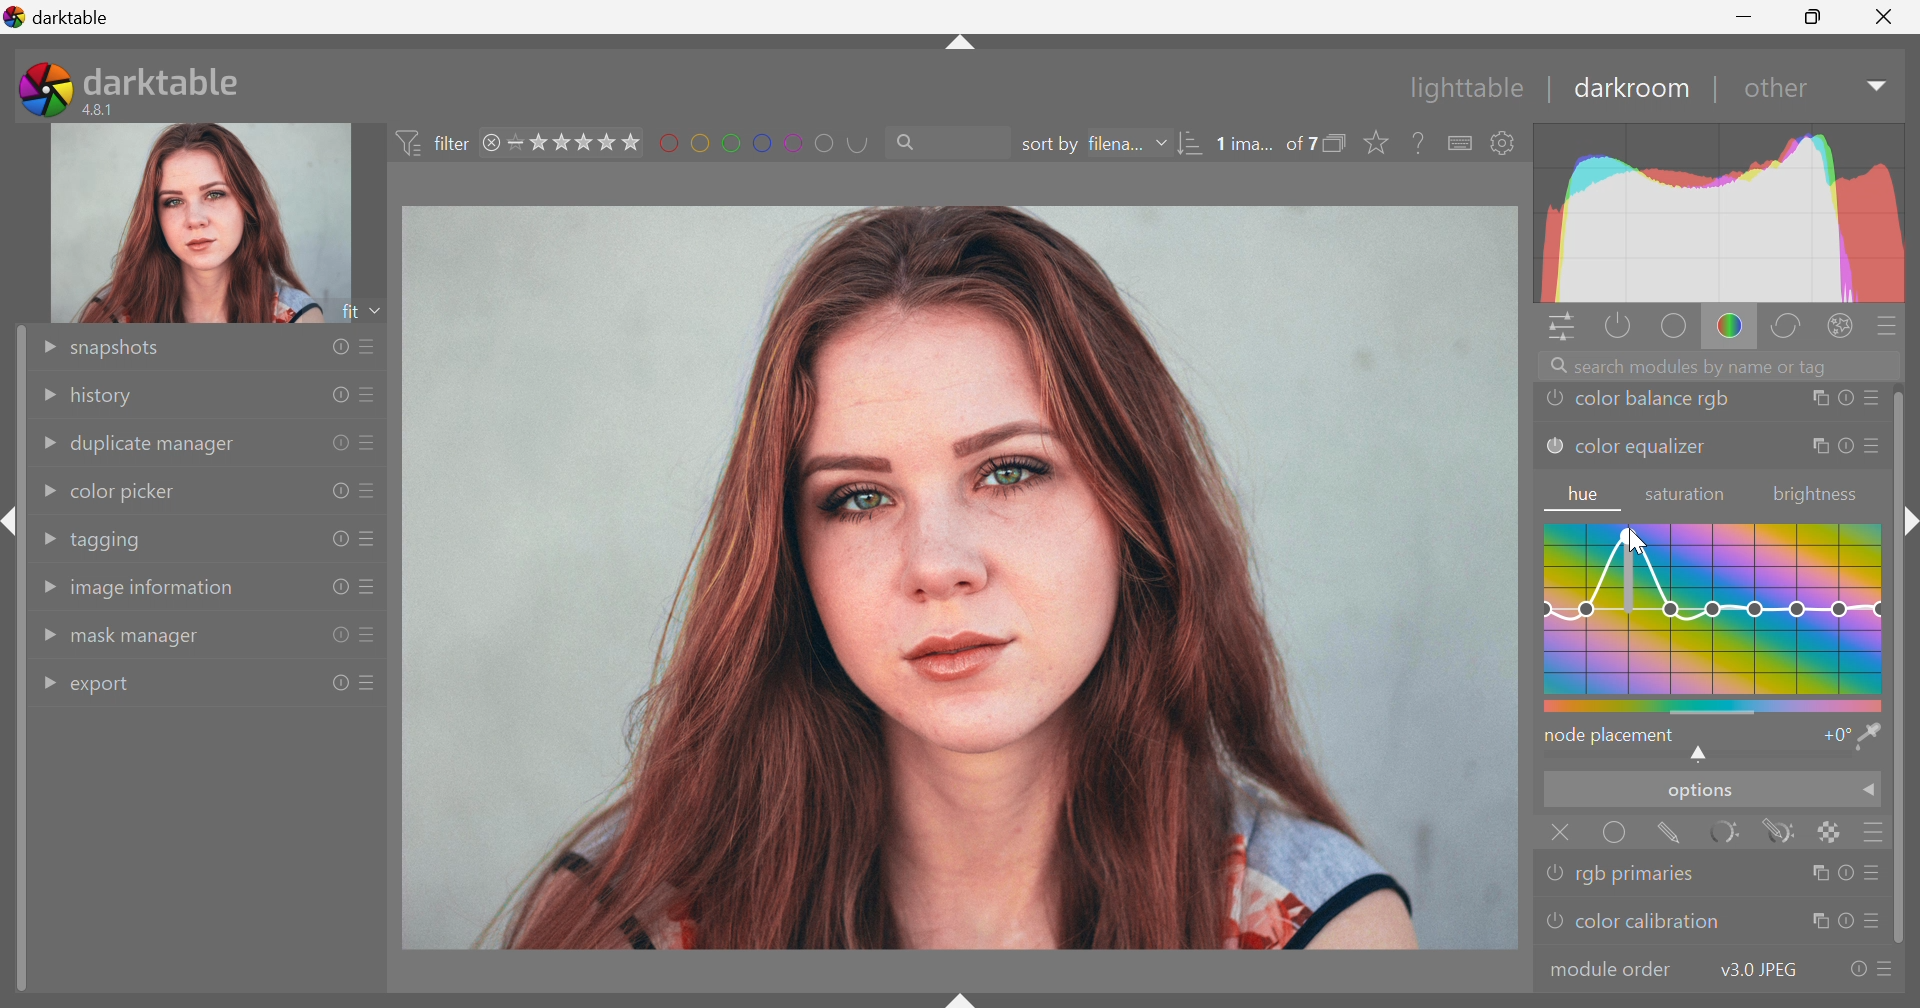  I want to click on effect, so click(1841, 324).